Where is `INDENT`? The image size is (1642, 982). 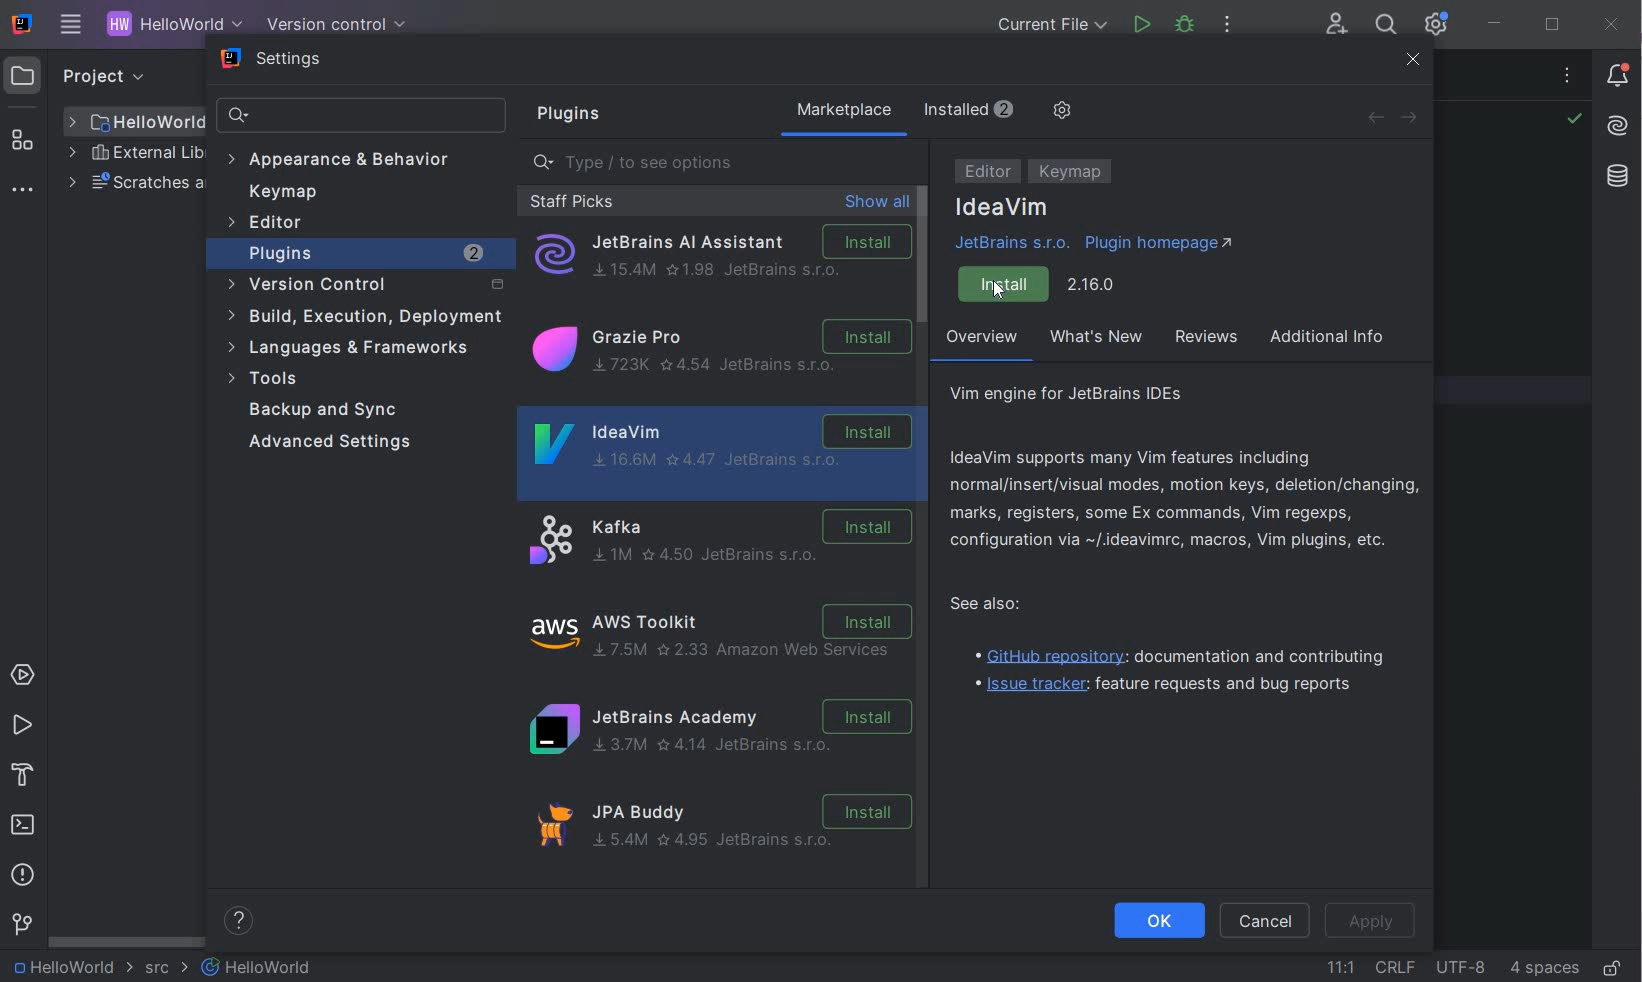 INDENT is located at coordinates (1543, 967).